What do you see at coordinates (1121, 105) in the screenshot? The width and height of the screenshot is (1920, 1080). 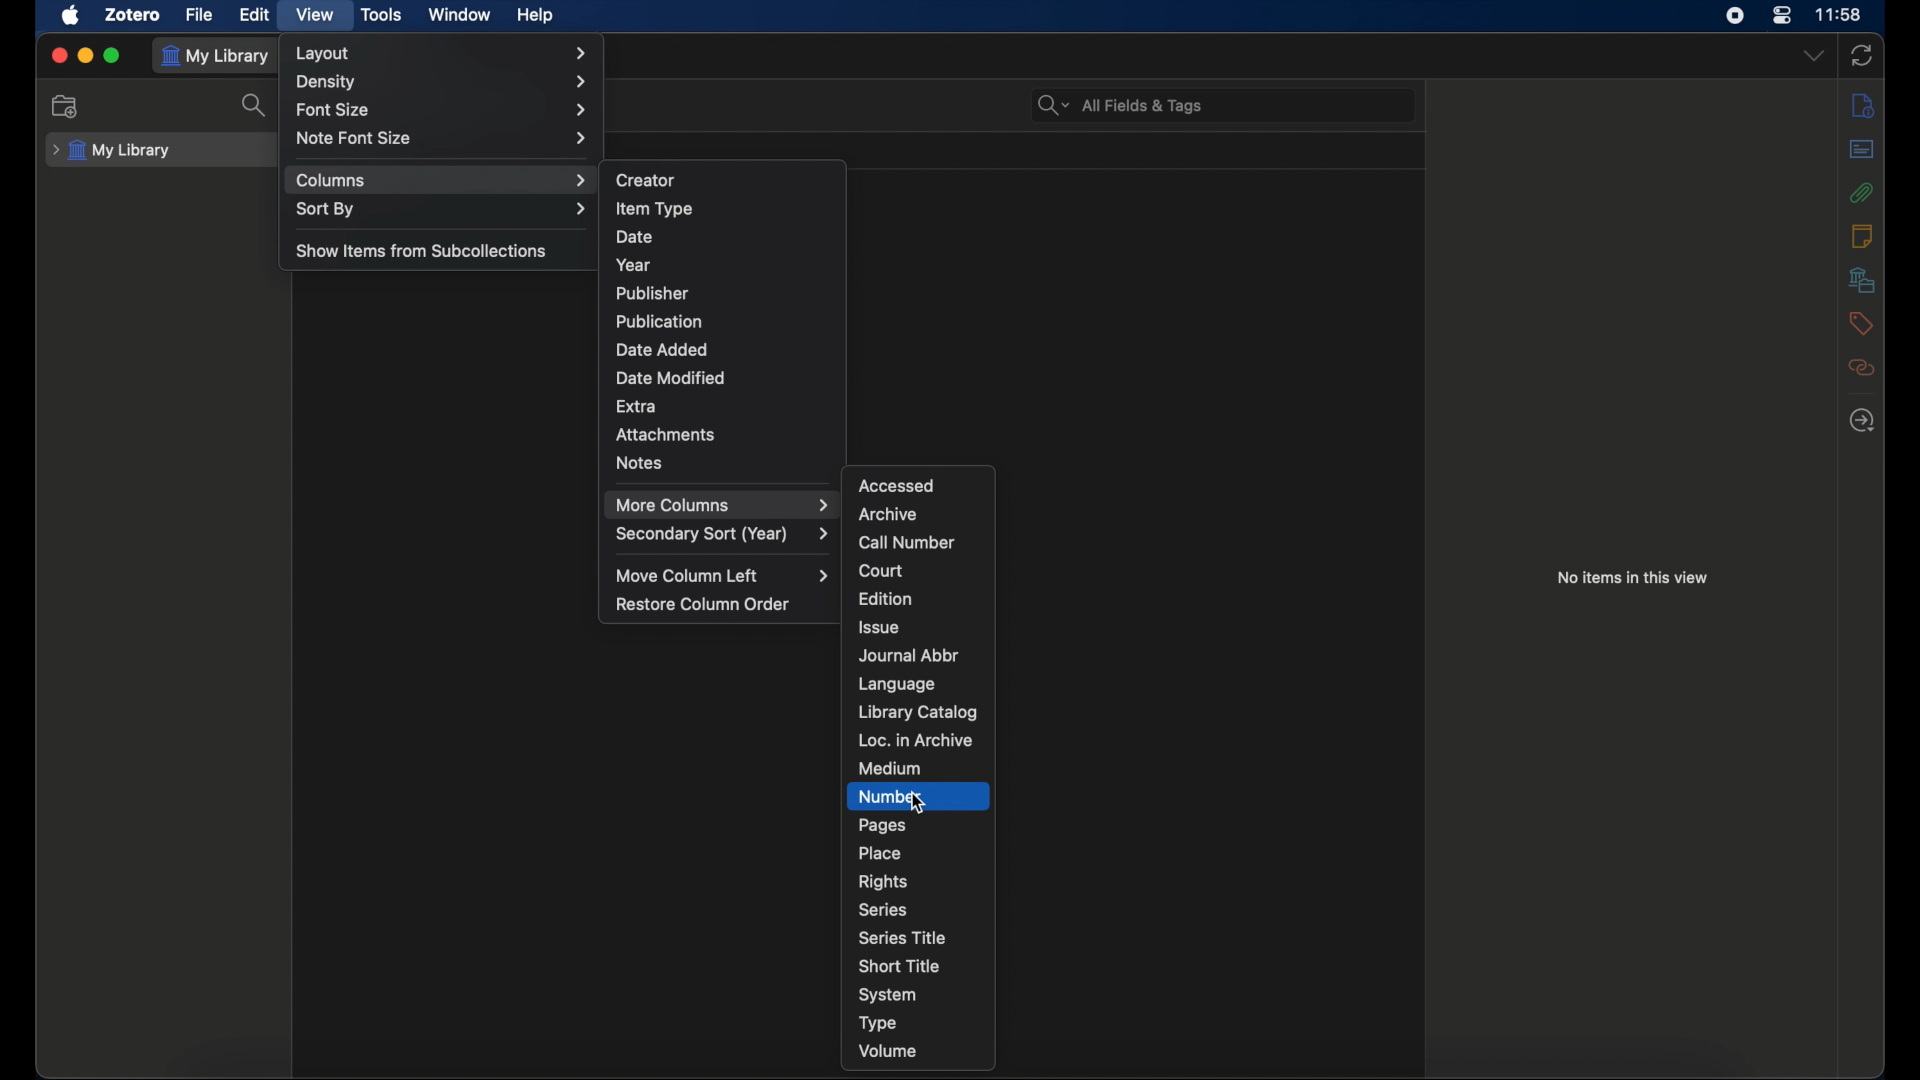 I see `all fields & tags` at bounding box center [1121, 105].